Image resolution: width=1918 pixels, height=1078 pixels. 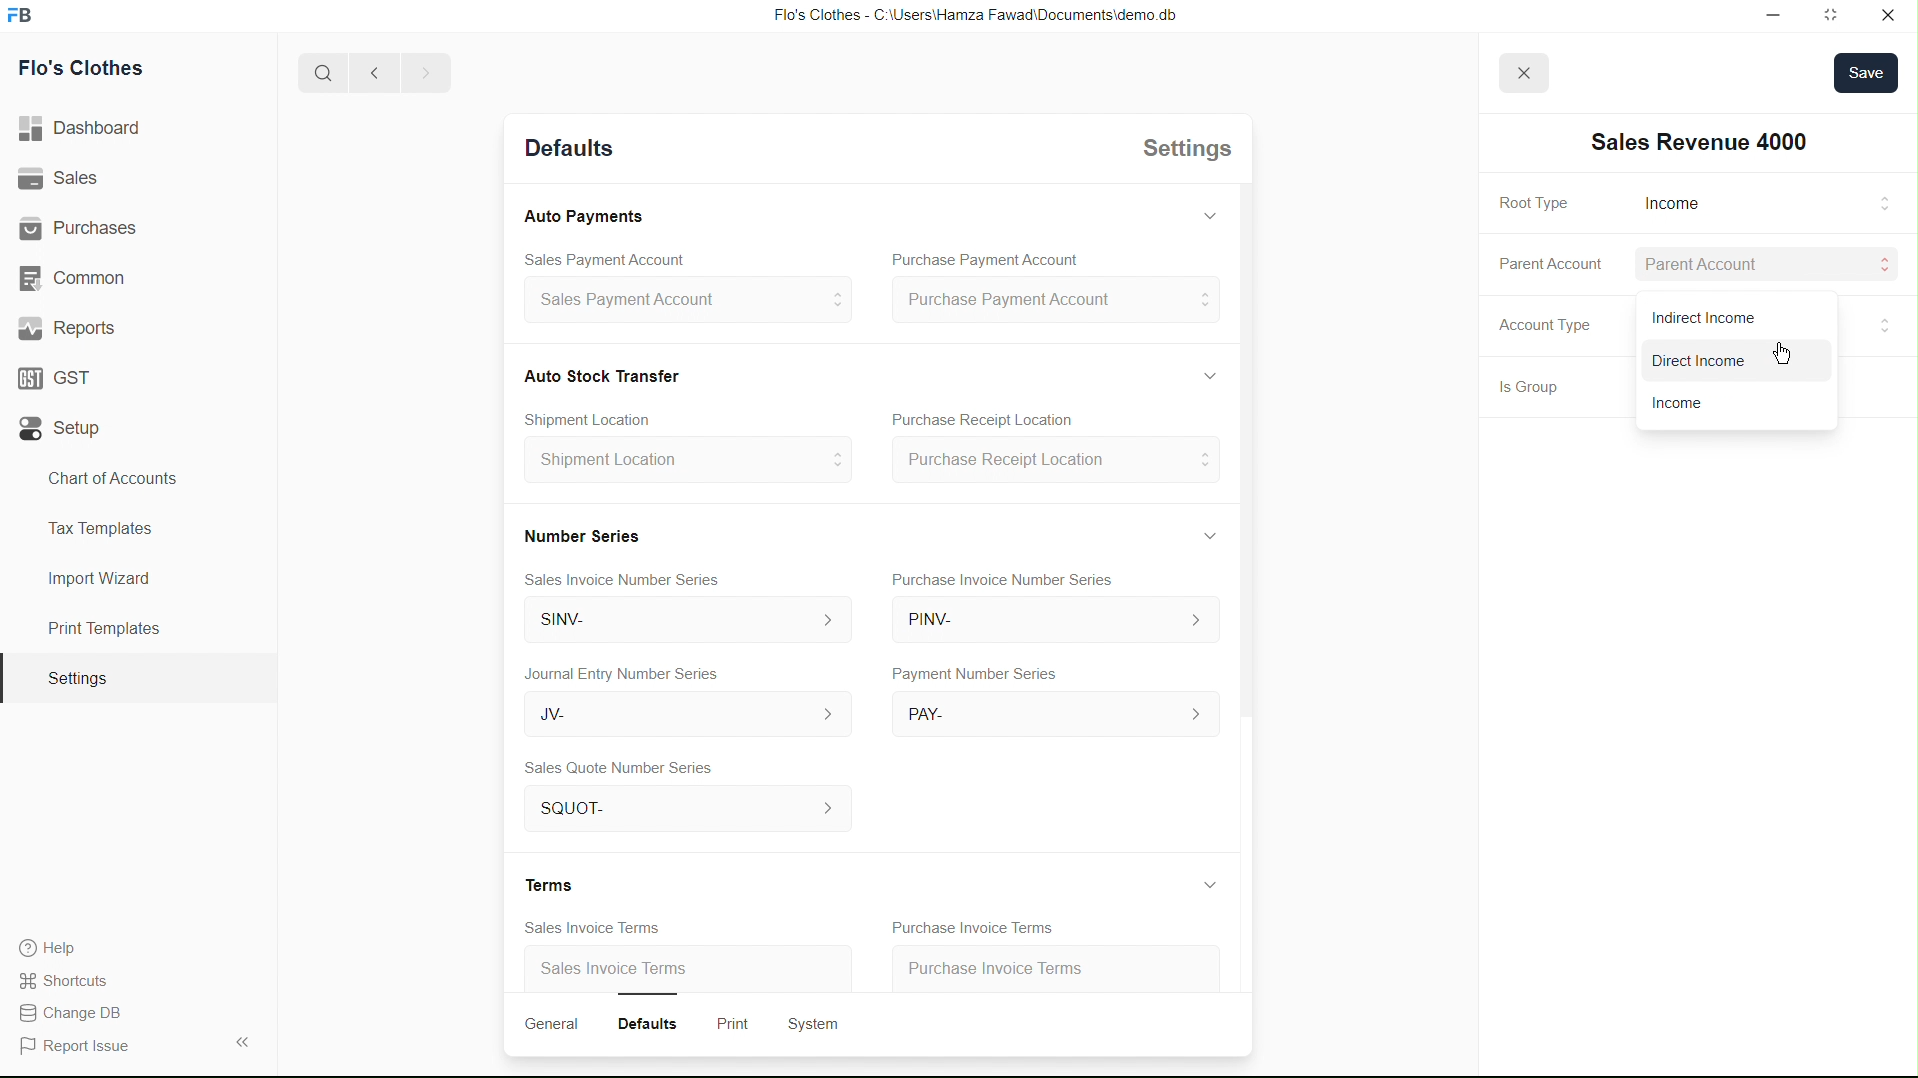 What do you see at coordinates (566, 150) in the screenshot?
I see `Detaults` at bounding box center [566, 150].